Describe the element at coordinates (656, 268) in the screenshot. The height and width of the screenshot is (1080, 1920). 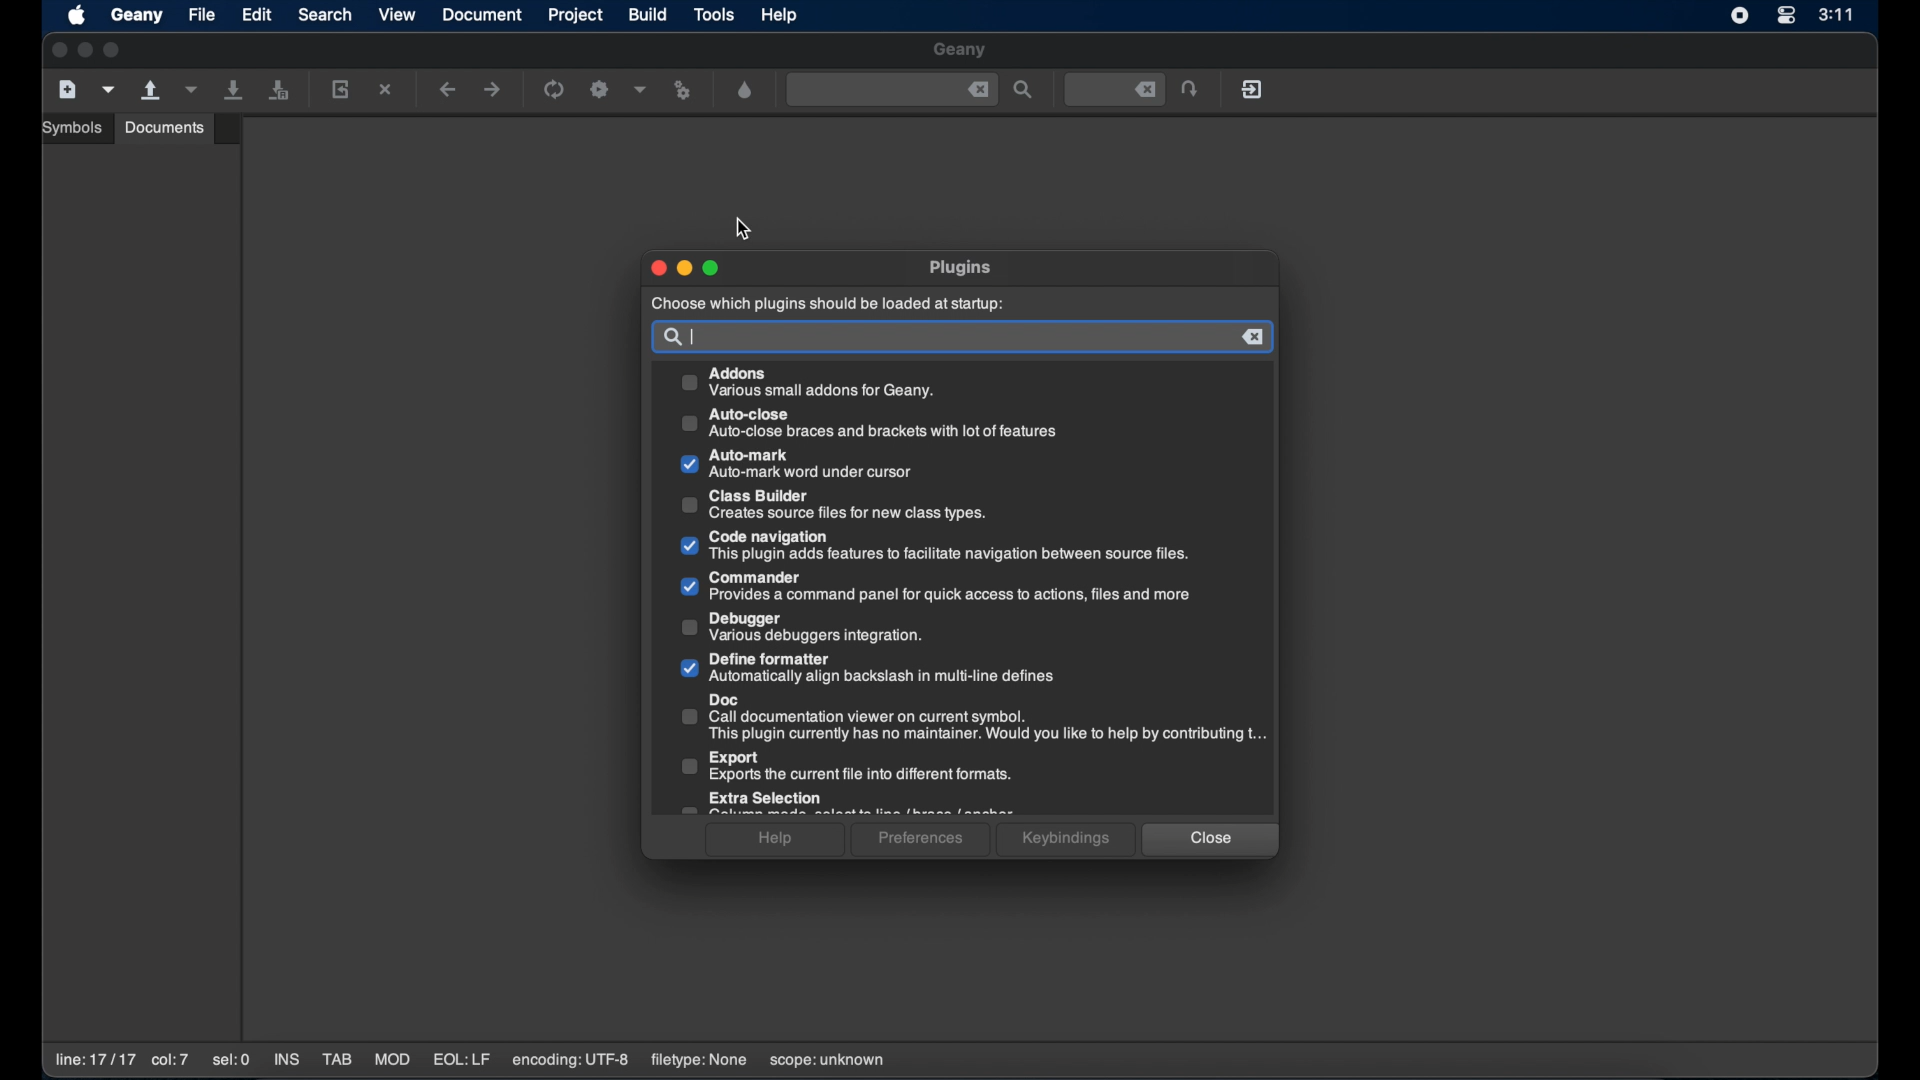
I see `close` at that location.